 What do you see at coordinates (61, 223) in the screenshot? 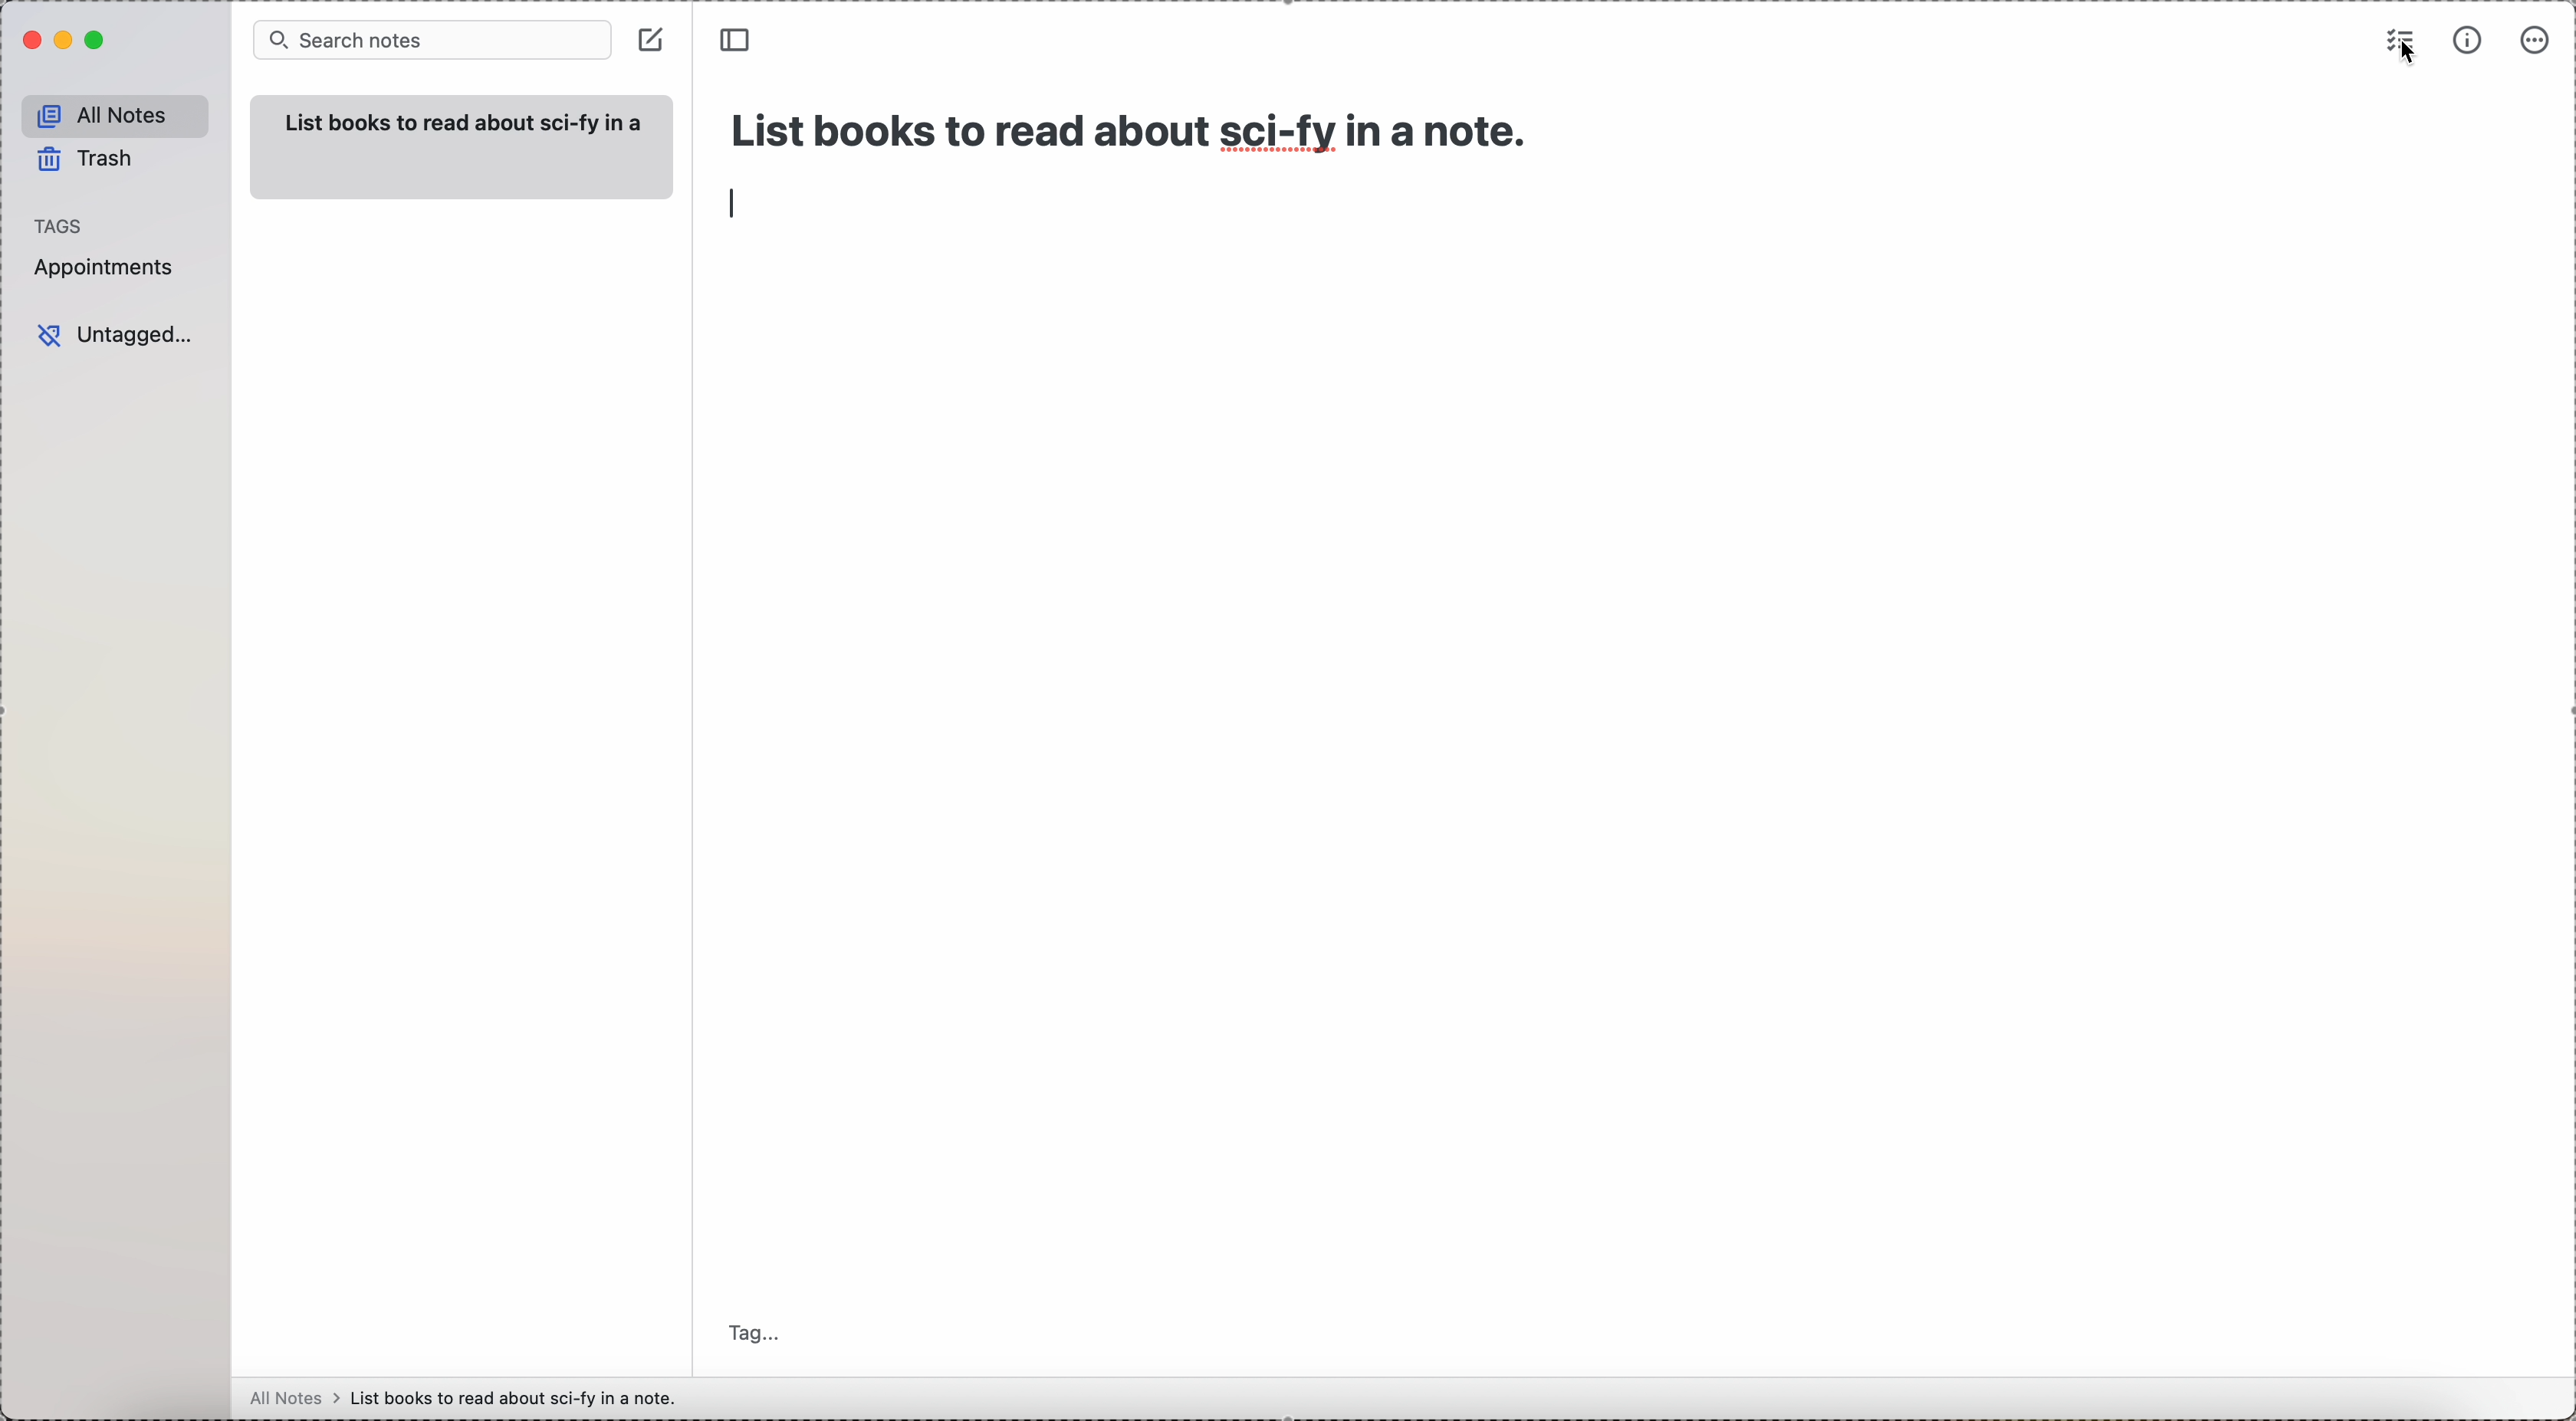
I see `tags` at bounding box center [61, 223].